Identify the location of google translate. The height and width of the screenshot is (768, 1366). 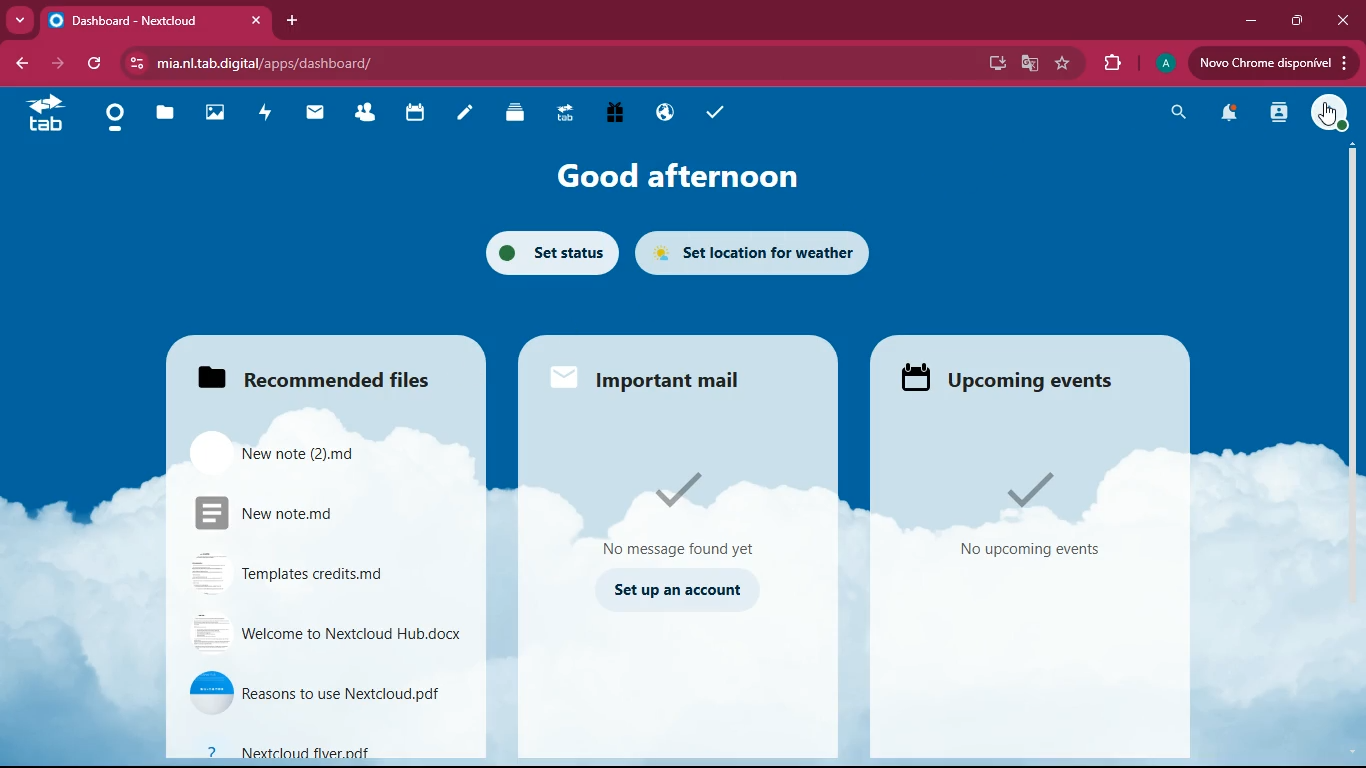
(1032, 63).